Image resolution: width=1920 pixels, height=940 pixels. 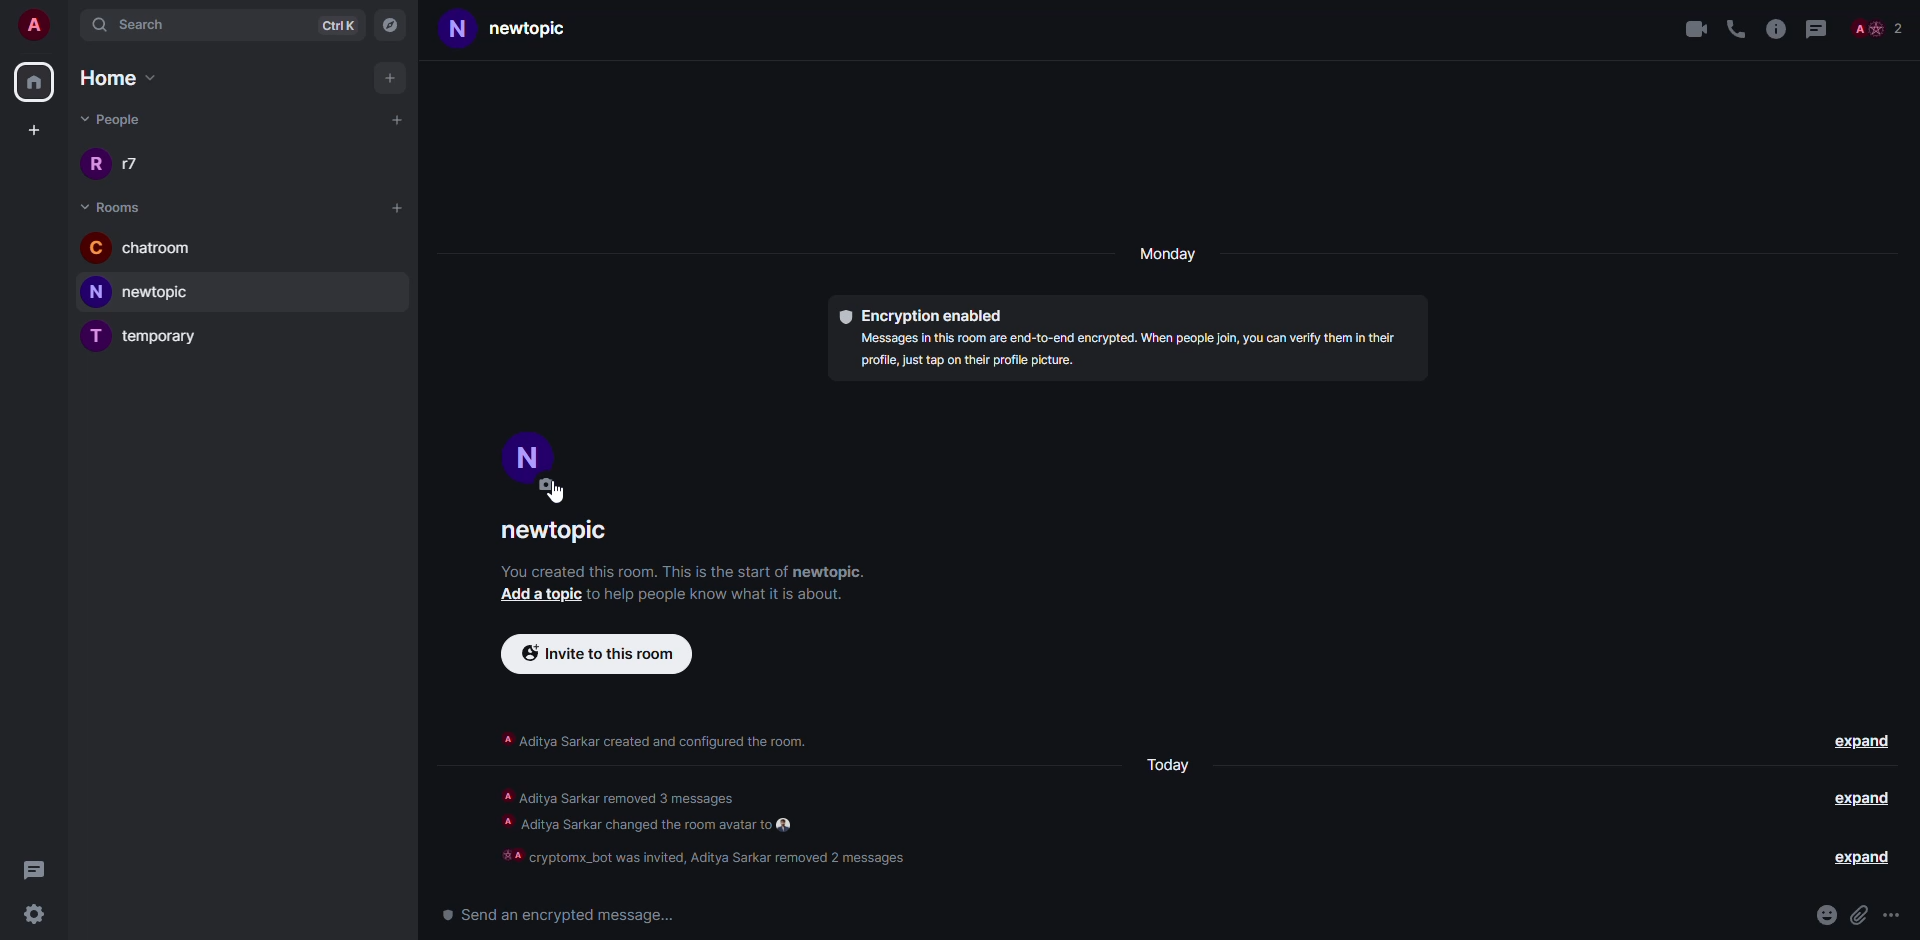 What do you see at coordinates (1893, 914) in the screenshot?
I see `more` at bounding box center [1893, 914].